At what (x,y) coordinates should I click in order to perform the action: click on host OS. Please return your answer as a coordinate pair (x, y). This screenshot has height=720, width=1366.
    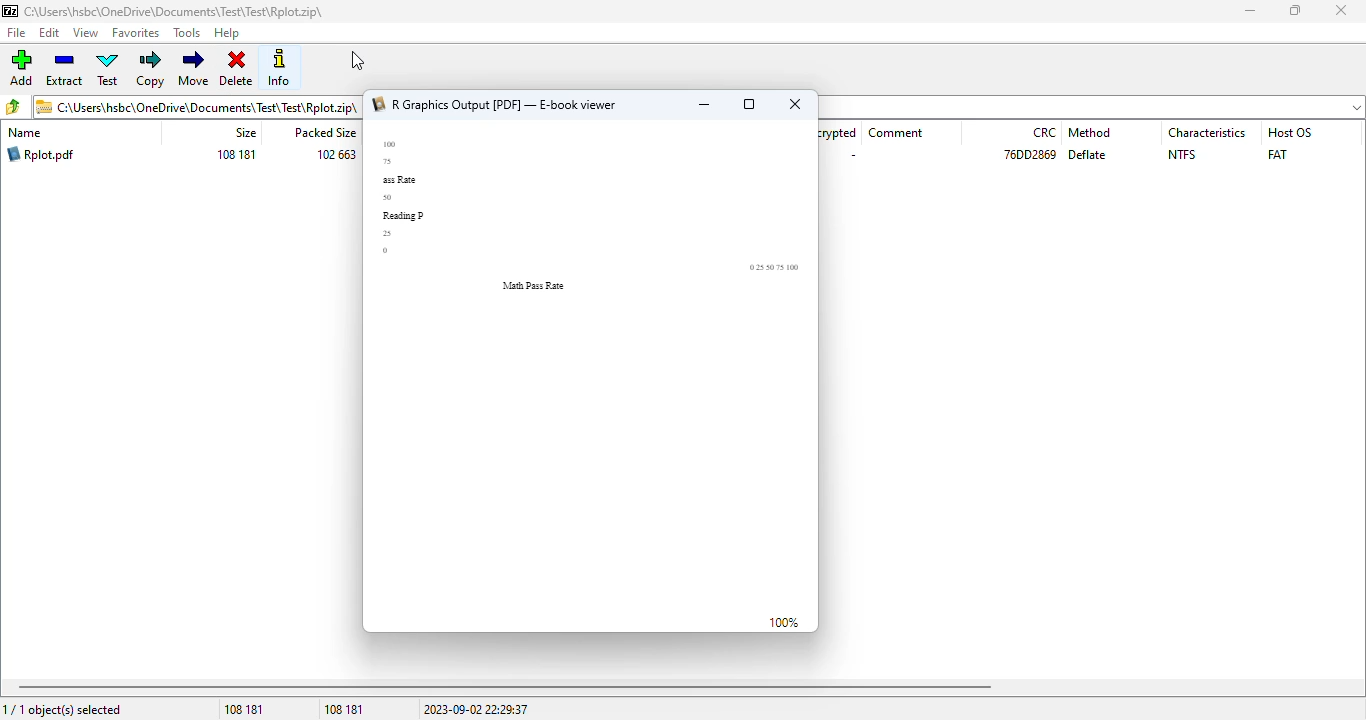
    Looking at the image, I should click on (1288, 132).